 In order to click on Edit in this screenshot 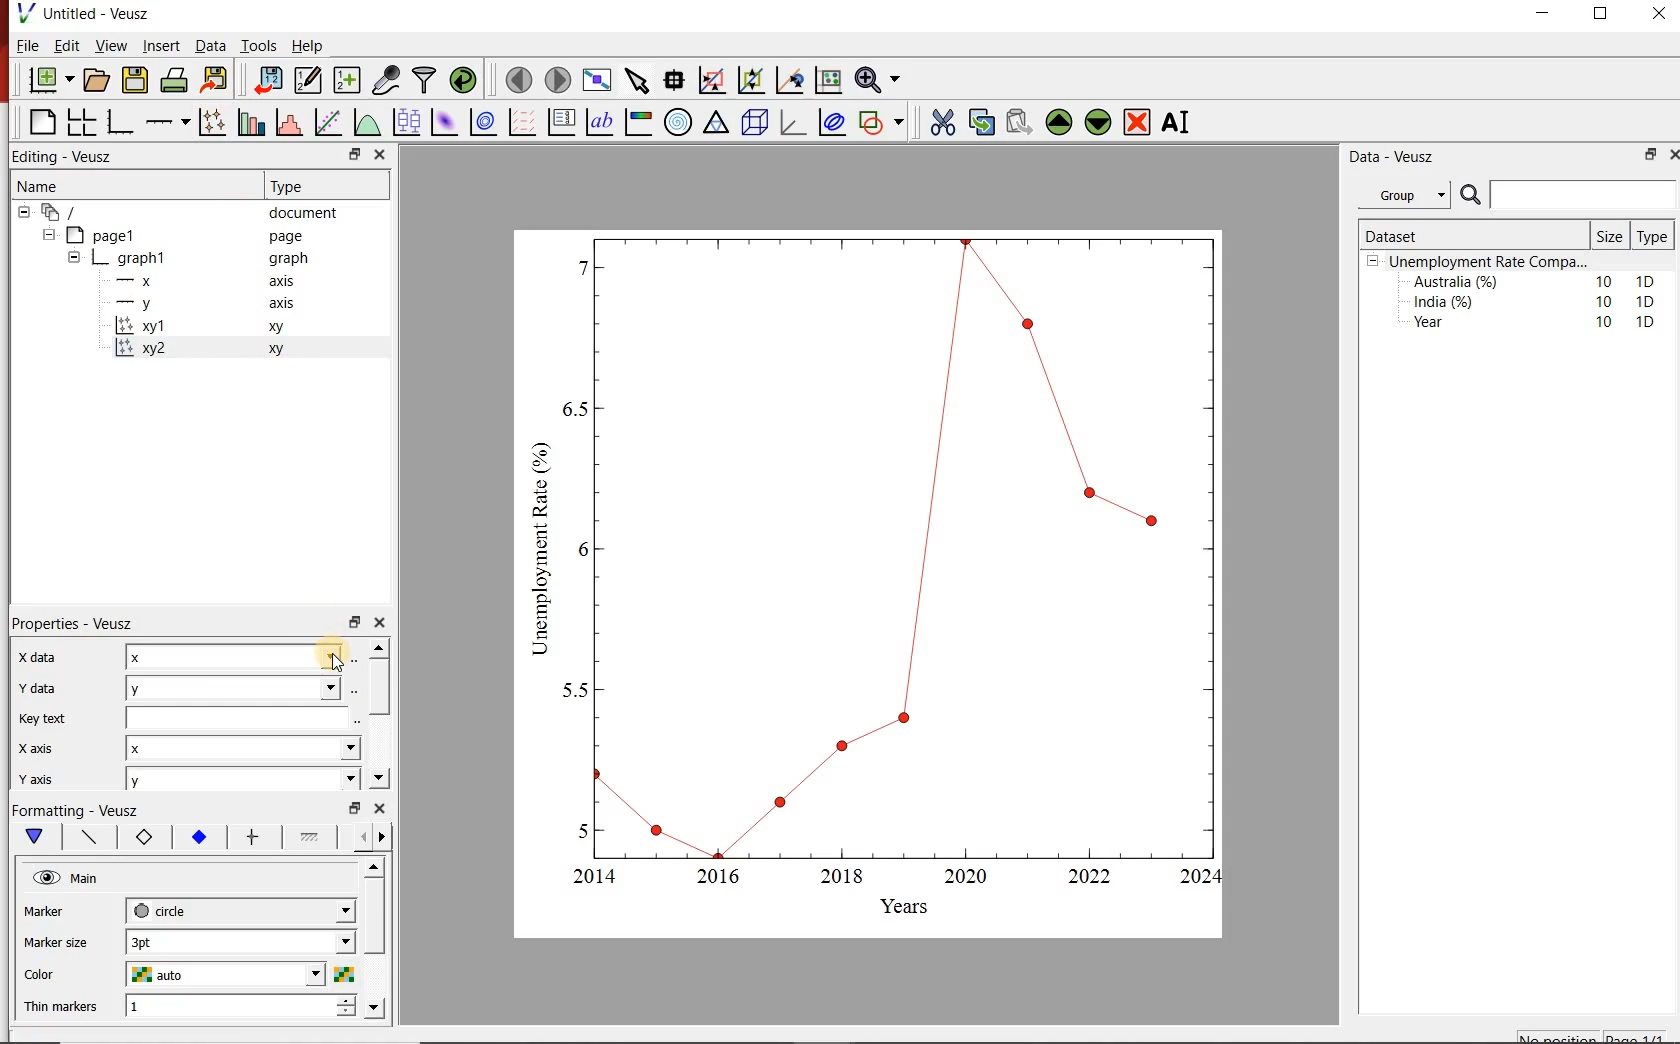, I will do `click(64, 45)`.